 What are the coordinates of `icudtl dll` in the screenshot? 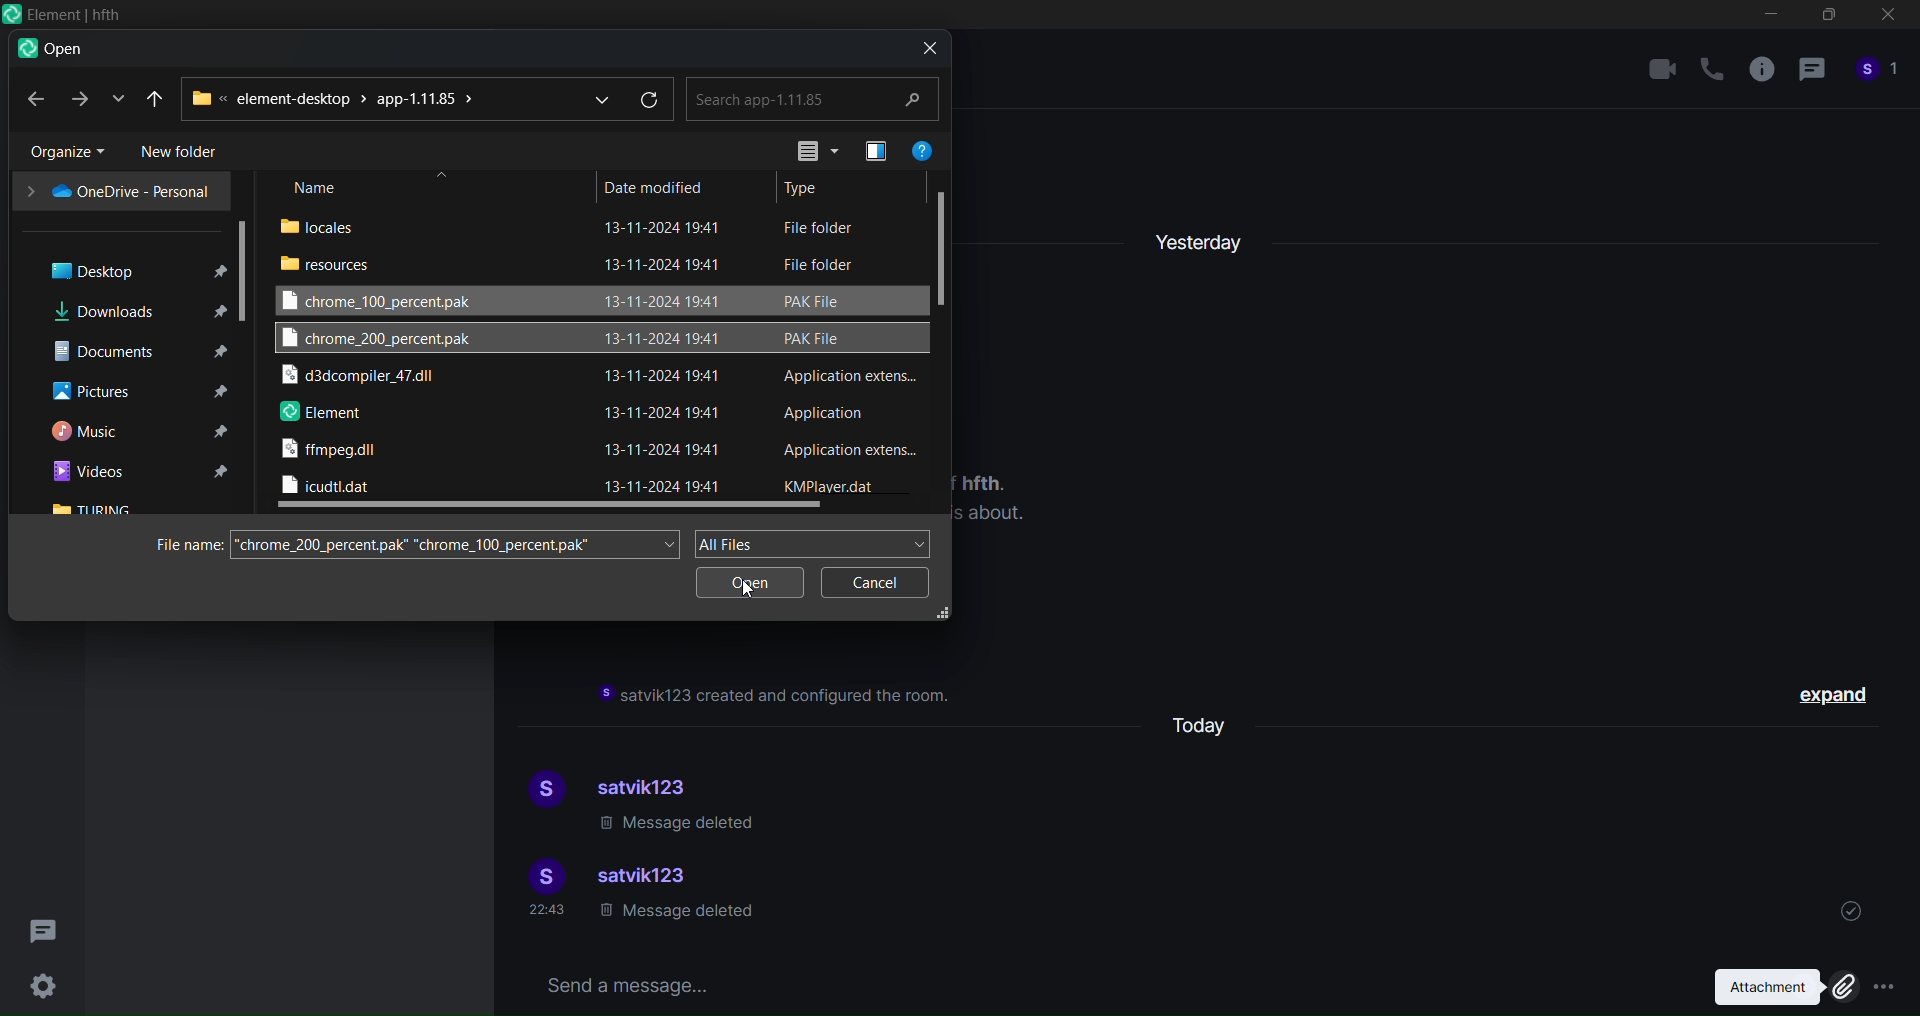 It's located at (328, 486).